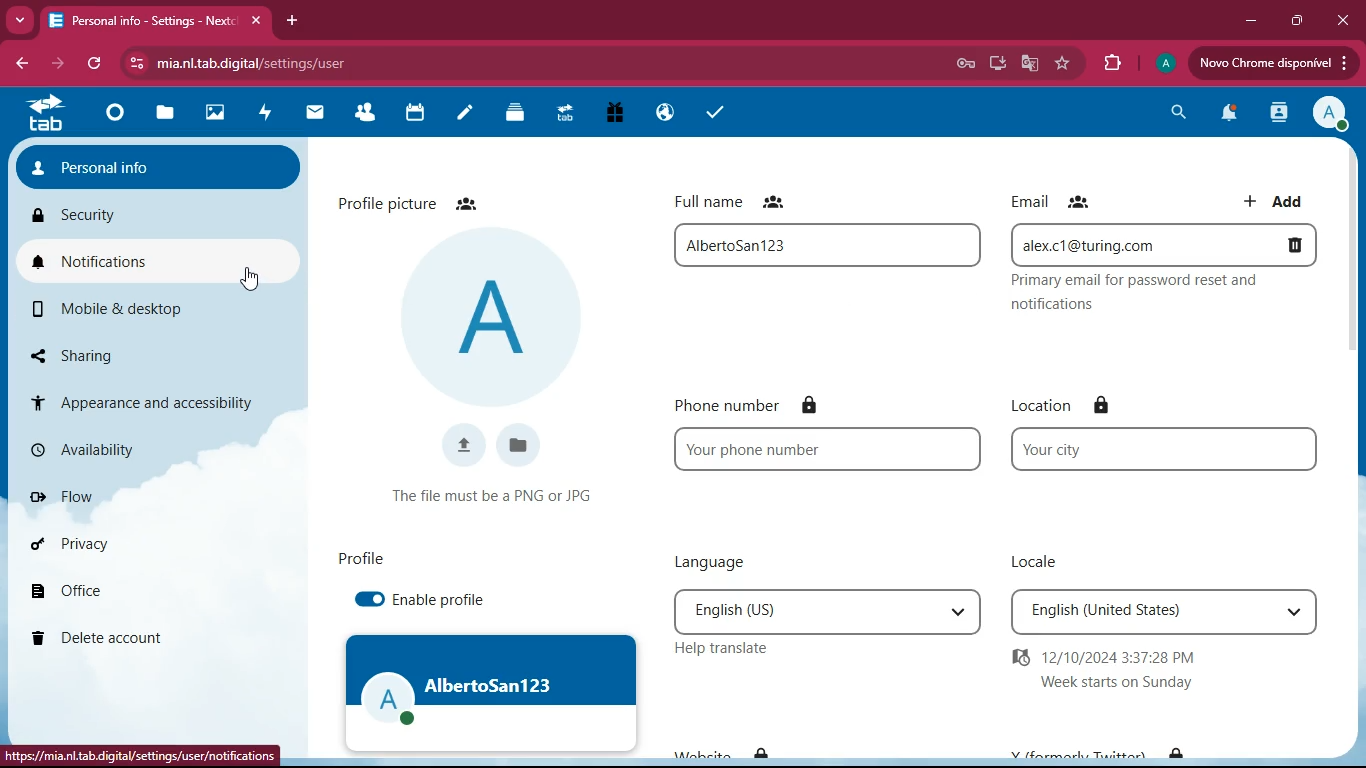  What do you see at coordinates (563, 116) in the screenshot?
I see `tab` at bounding box center [563, 116].